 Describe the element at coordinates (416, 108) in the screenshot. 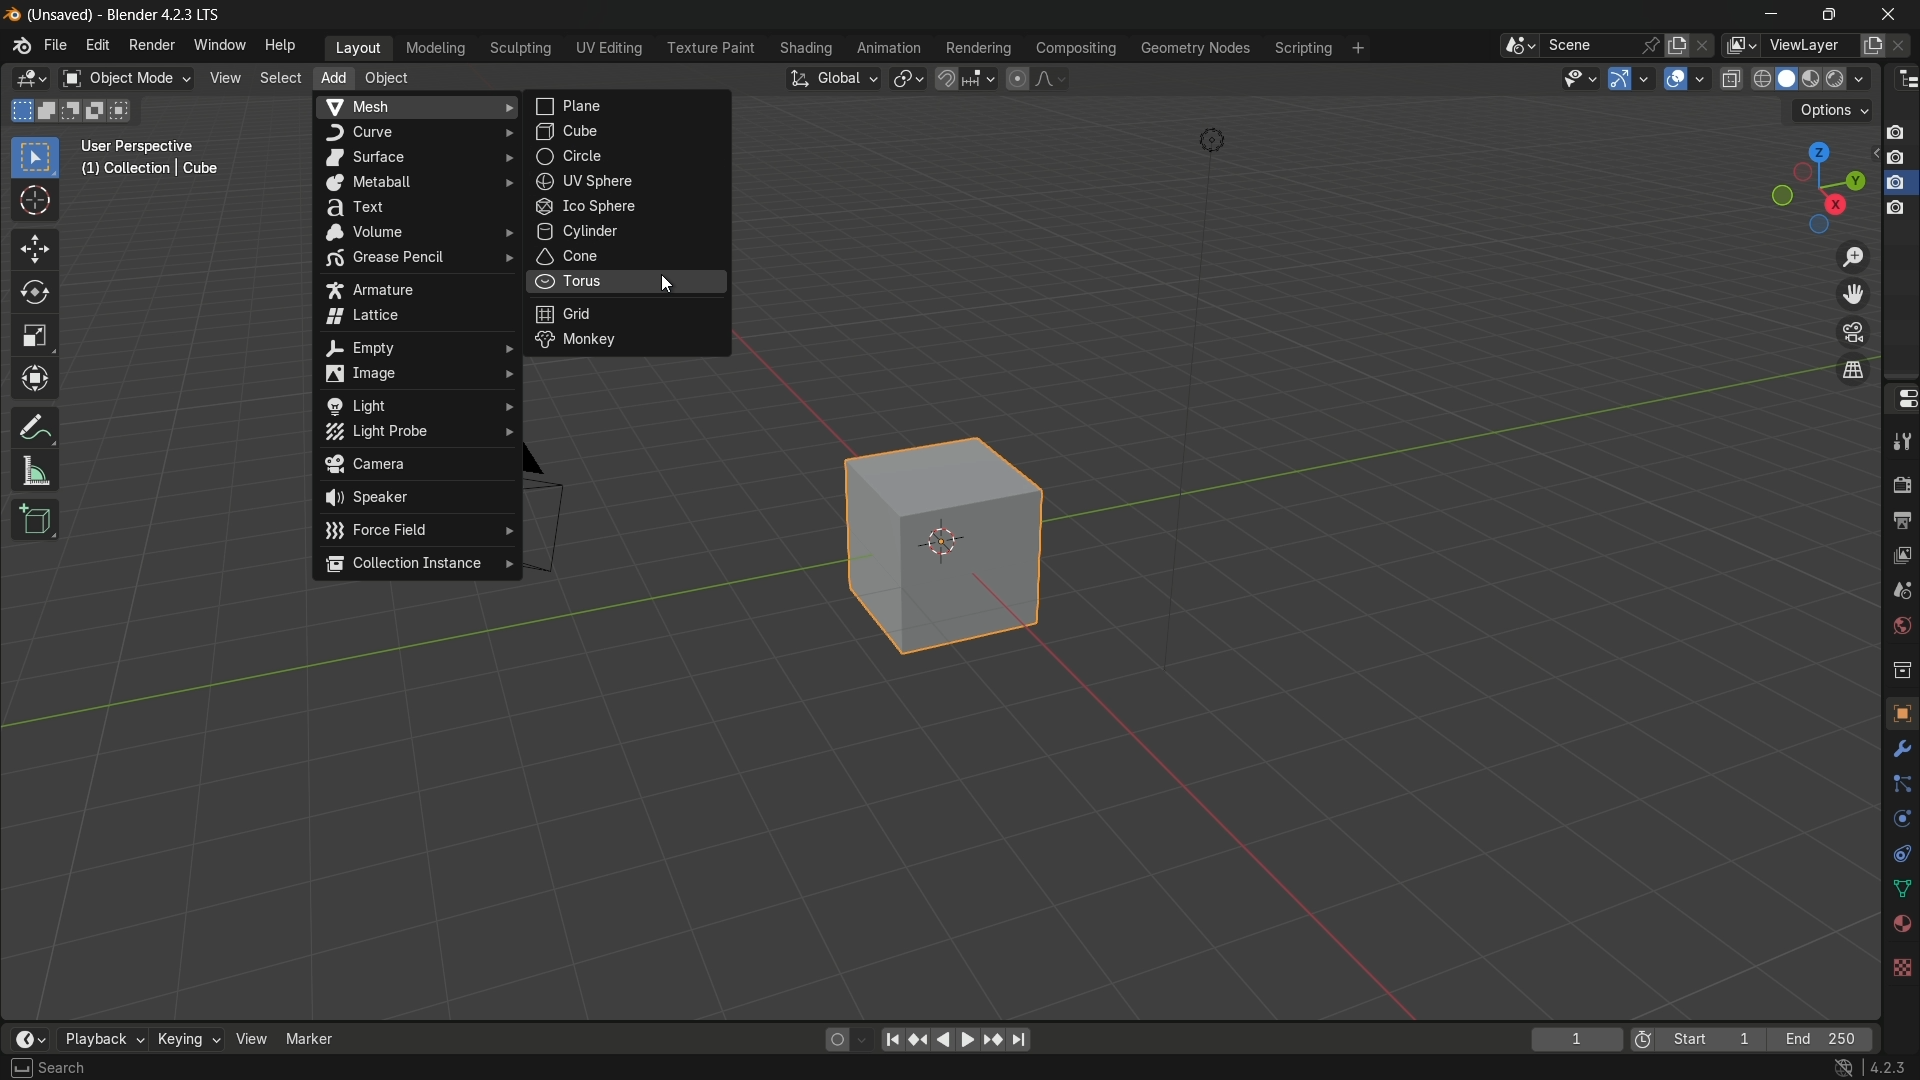

I see `mesh` at that location.